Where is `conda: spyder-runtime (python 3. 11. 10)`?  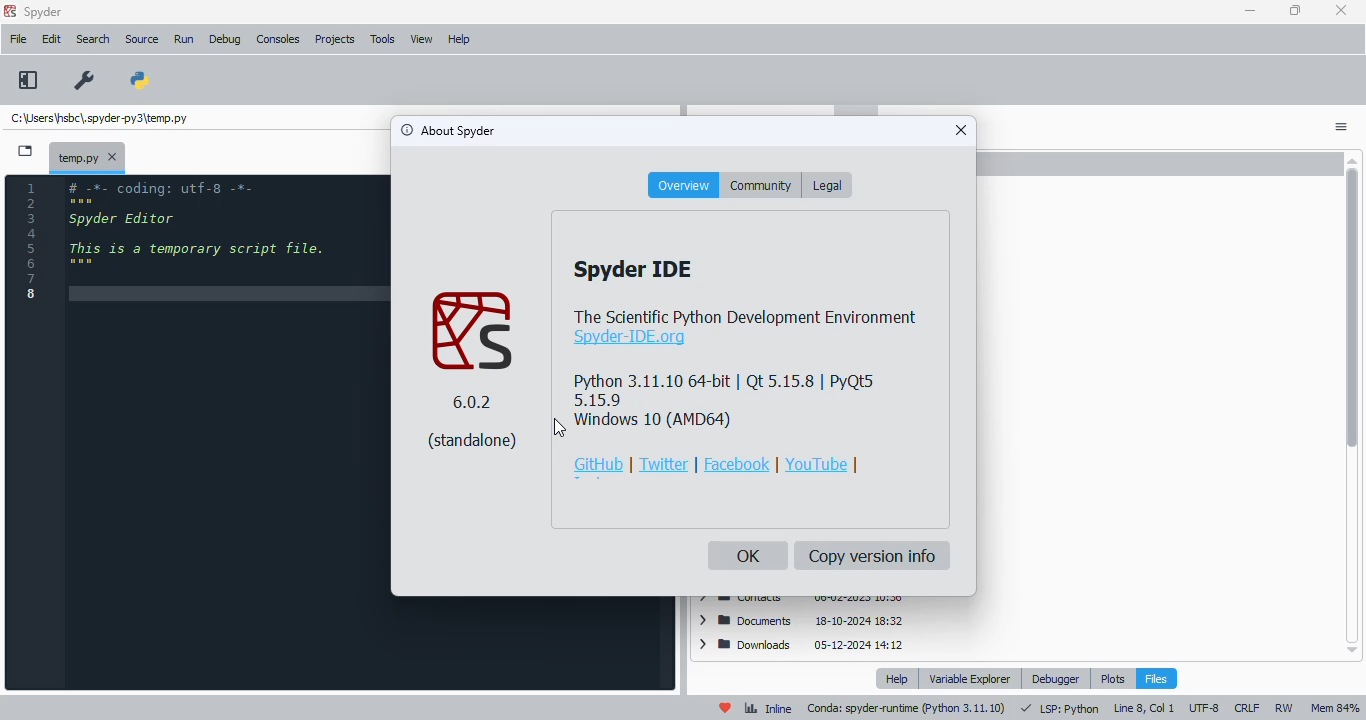 conda: spyder-runtime (python 3. 11. 10) is located at coordinates (906, 708).